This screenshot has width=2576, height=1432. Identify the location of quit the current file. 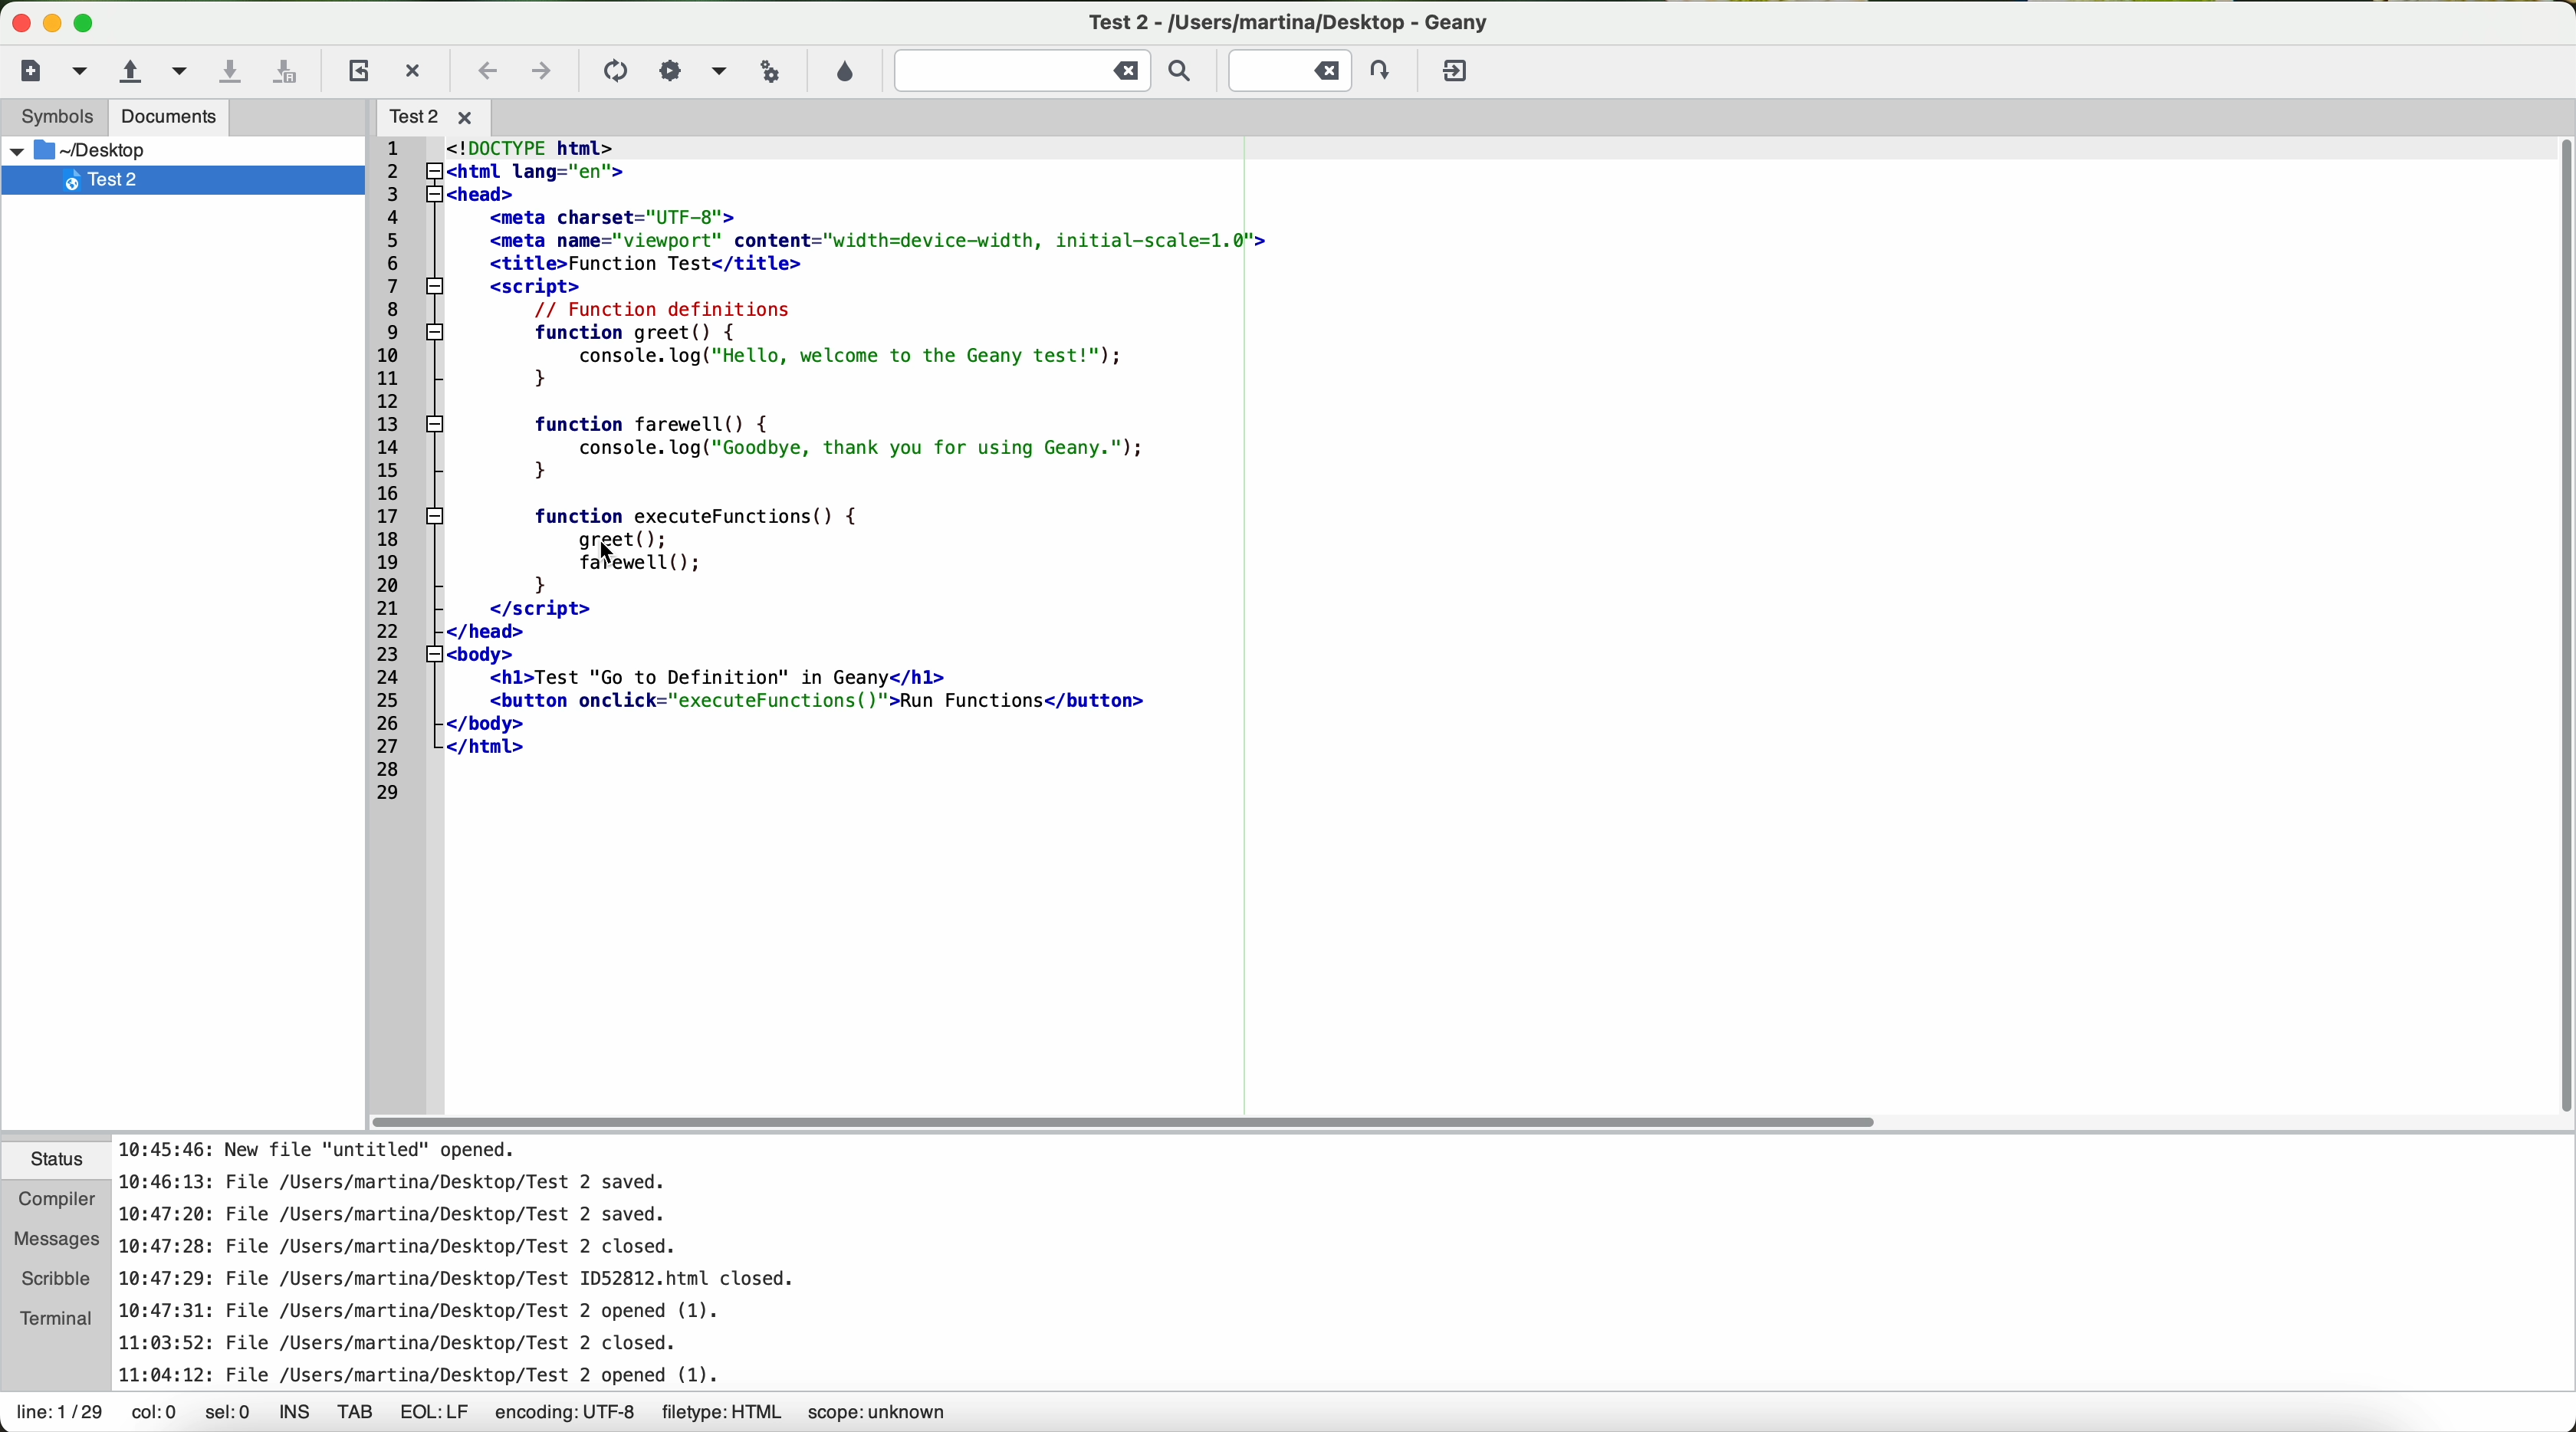
(415, 70).